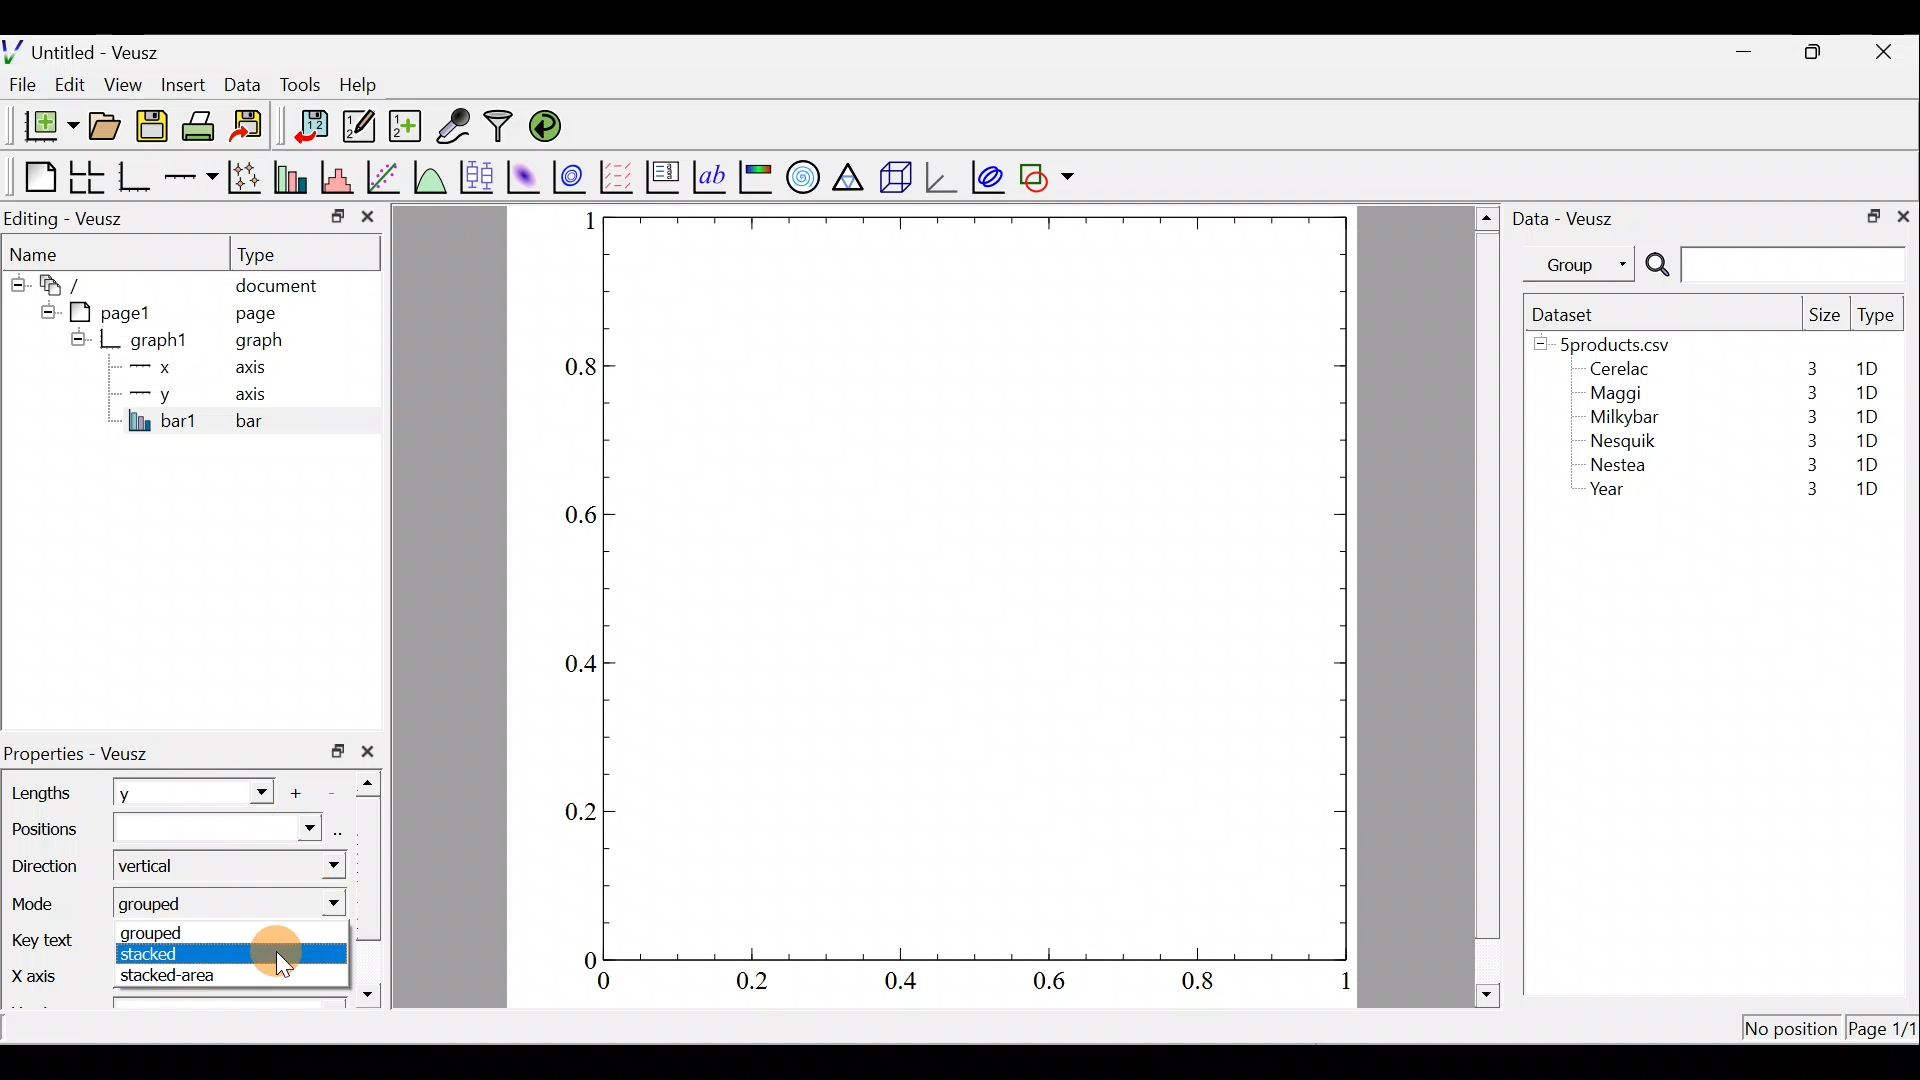  What do you see at coordinates (757, 176) in the screenshot?
I see `Image color bar` at bounding box center [757, 176].